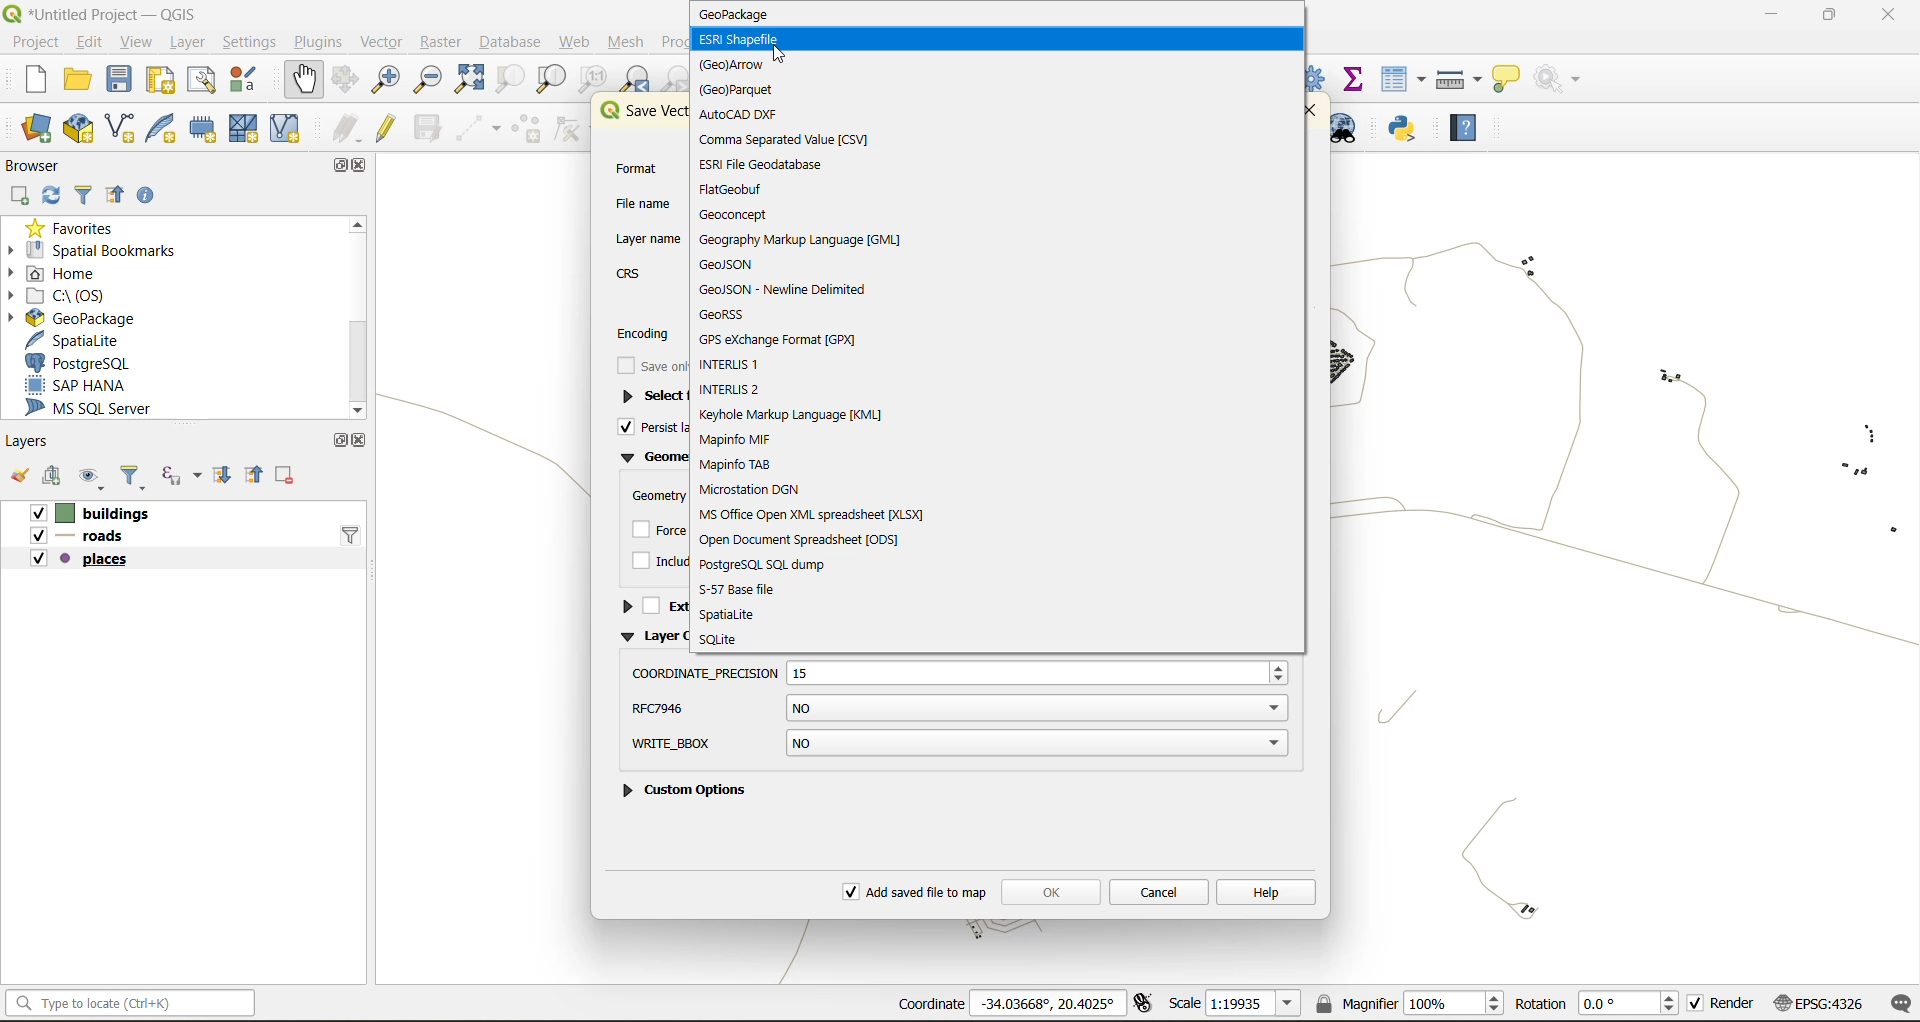 The width and height of the screenshot is (1920, 1022). I want to click on maximize, so click(337, 440).